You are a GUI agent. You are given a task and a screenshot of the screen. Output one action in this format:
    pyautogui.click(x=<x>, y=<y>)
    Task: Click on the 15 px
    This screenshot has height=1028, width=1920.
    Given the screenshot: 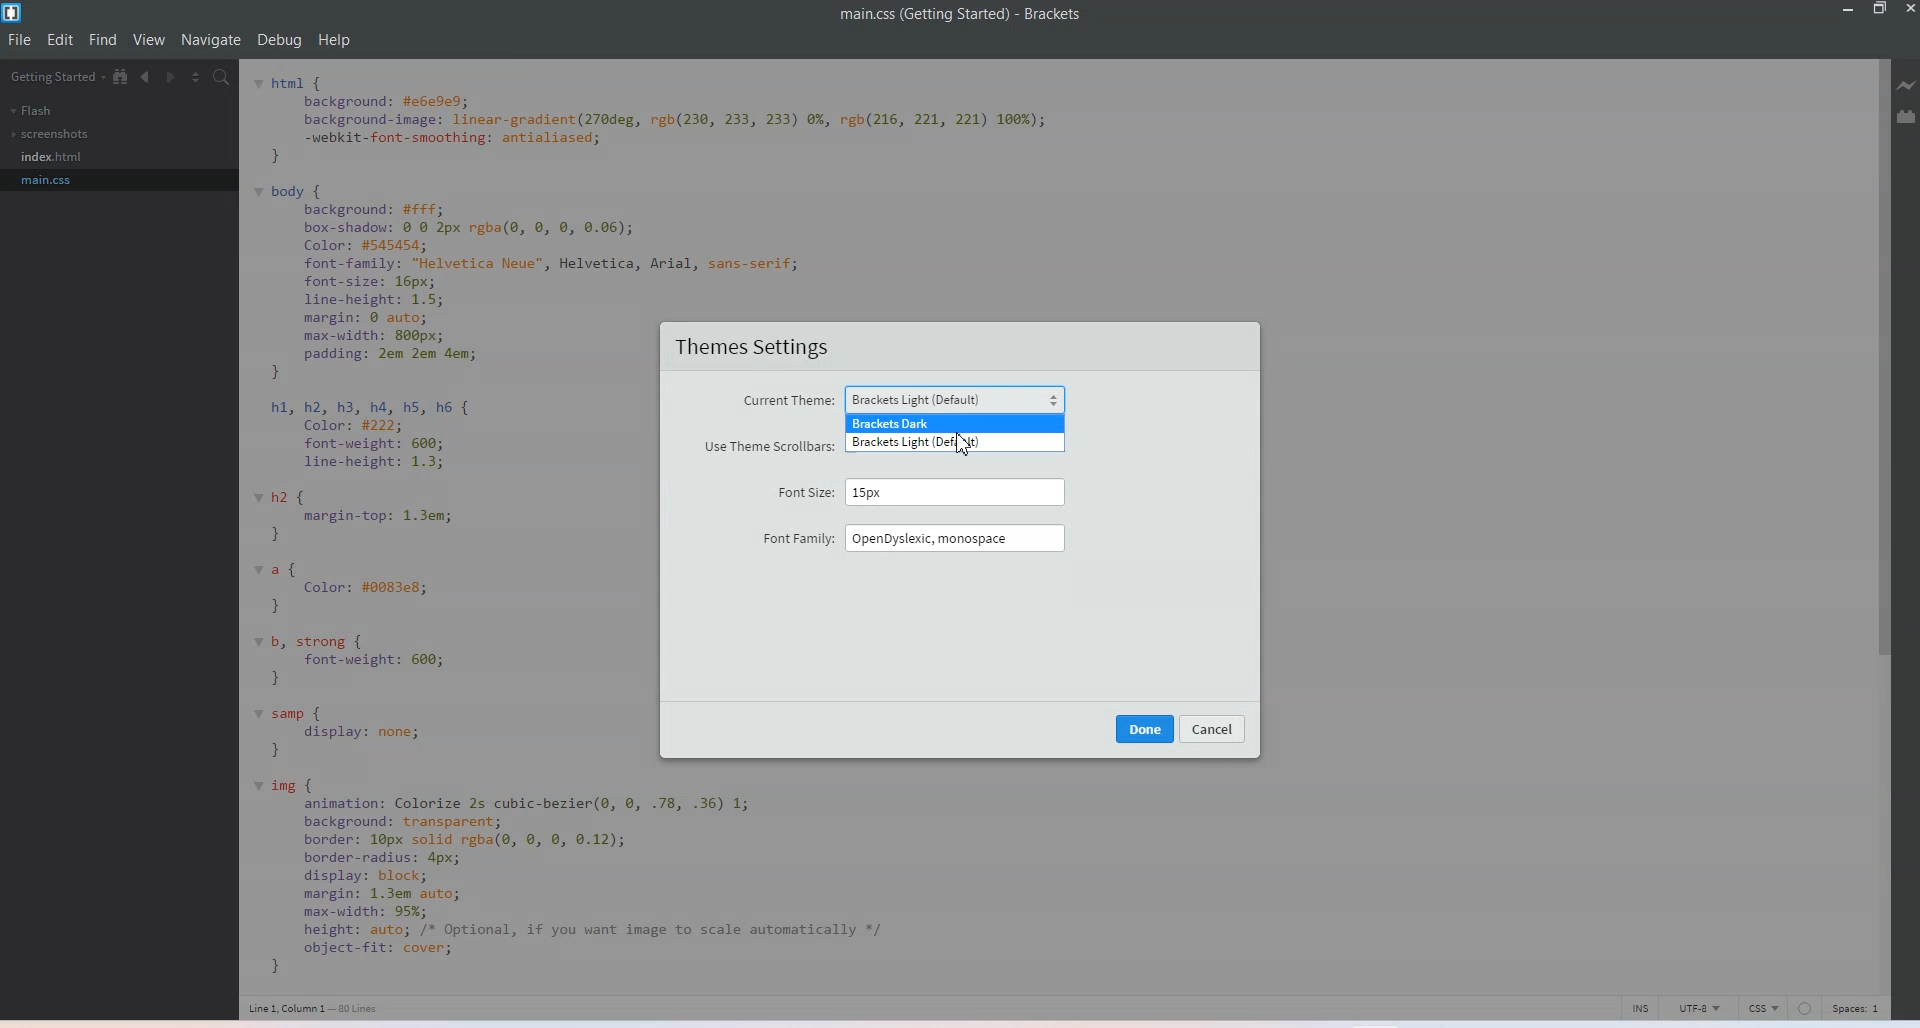 What is the action you would take?
    pyautogui.click(x=953, y=492)
    